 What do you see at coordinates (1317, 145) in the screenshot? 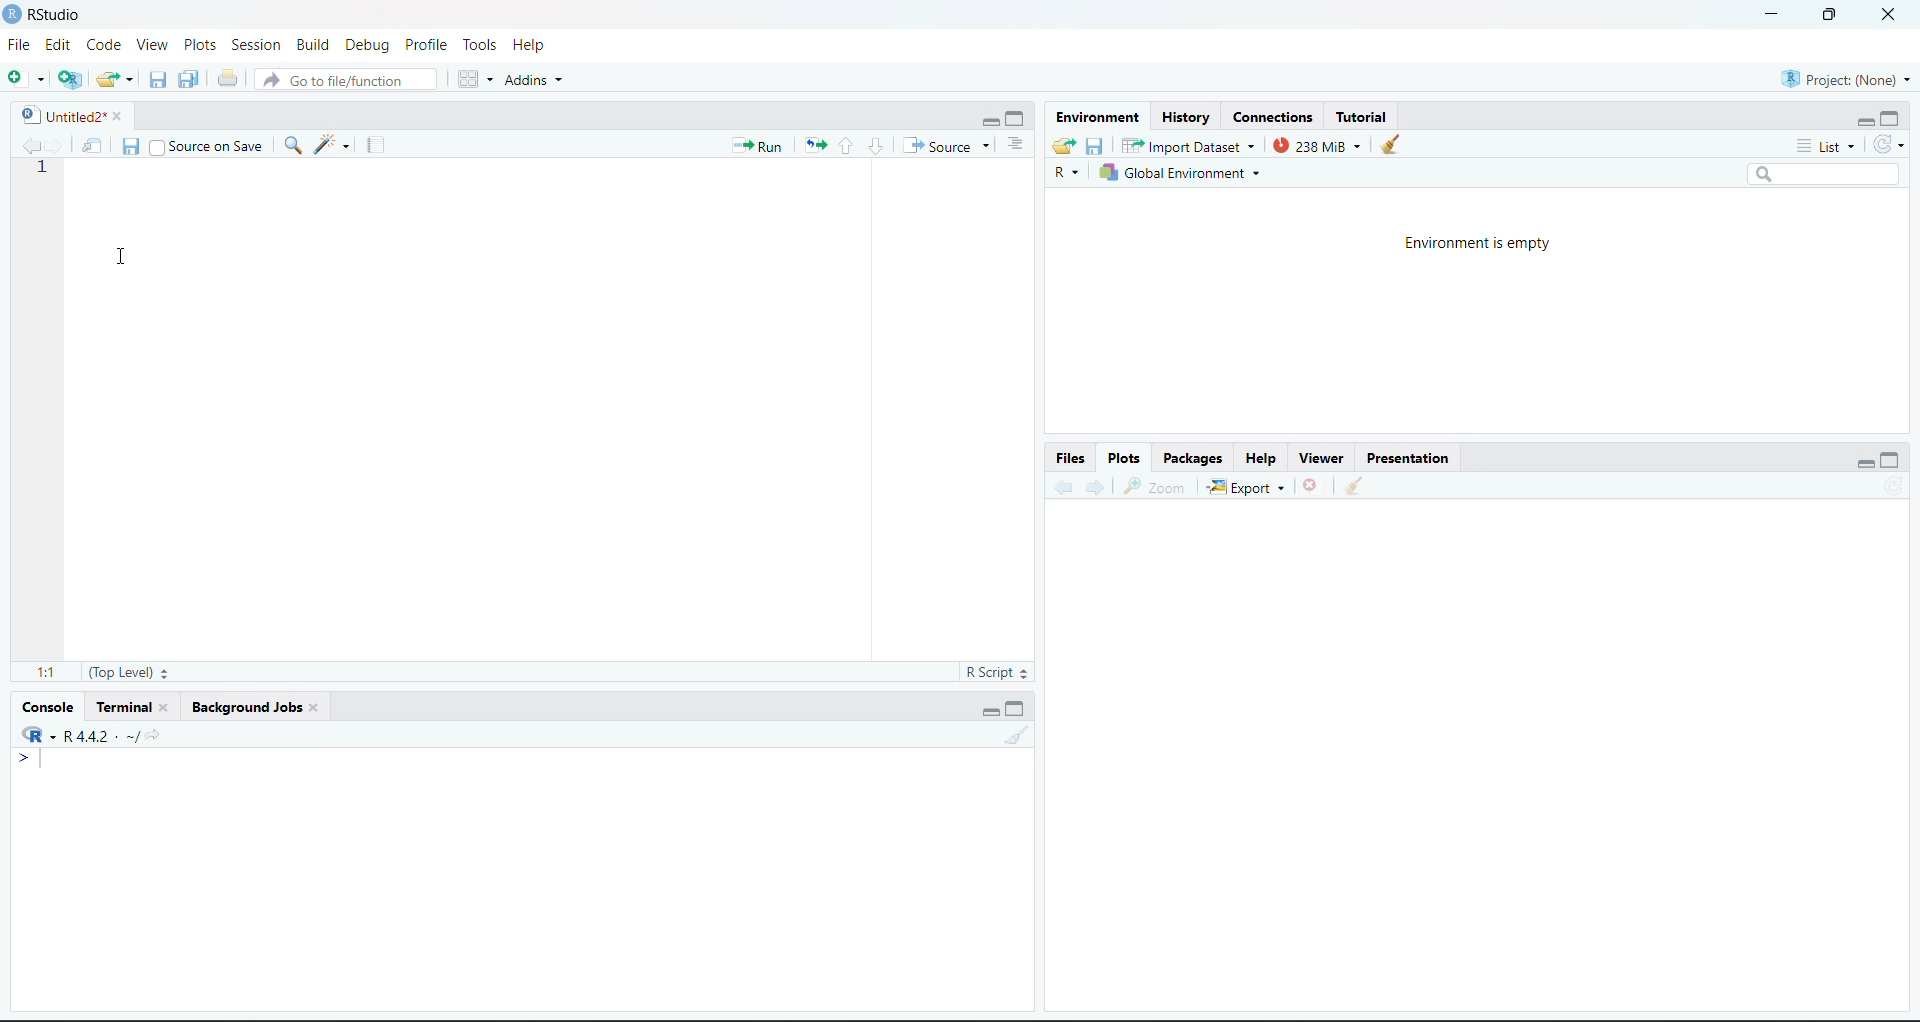
I see `238 Mib` at bounding box center [1317, 145].